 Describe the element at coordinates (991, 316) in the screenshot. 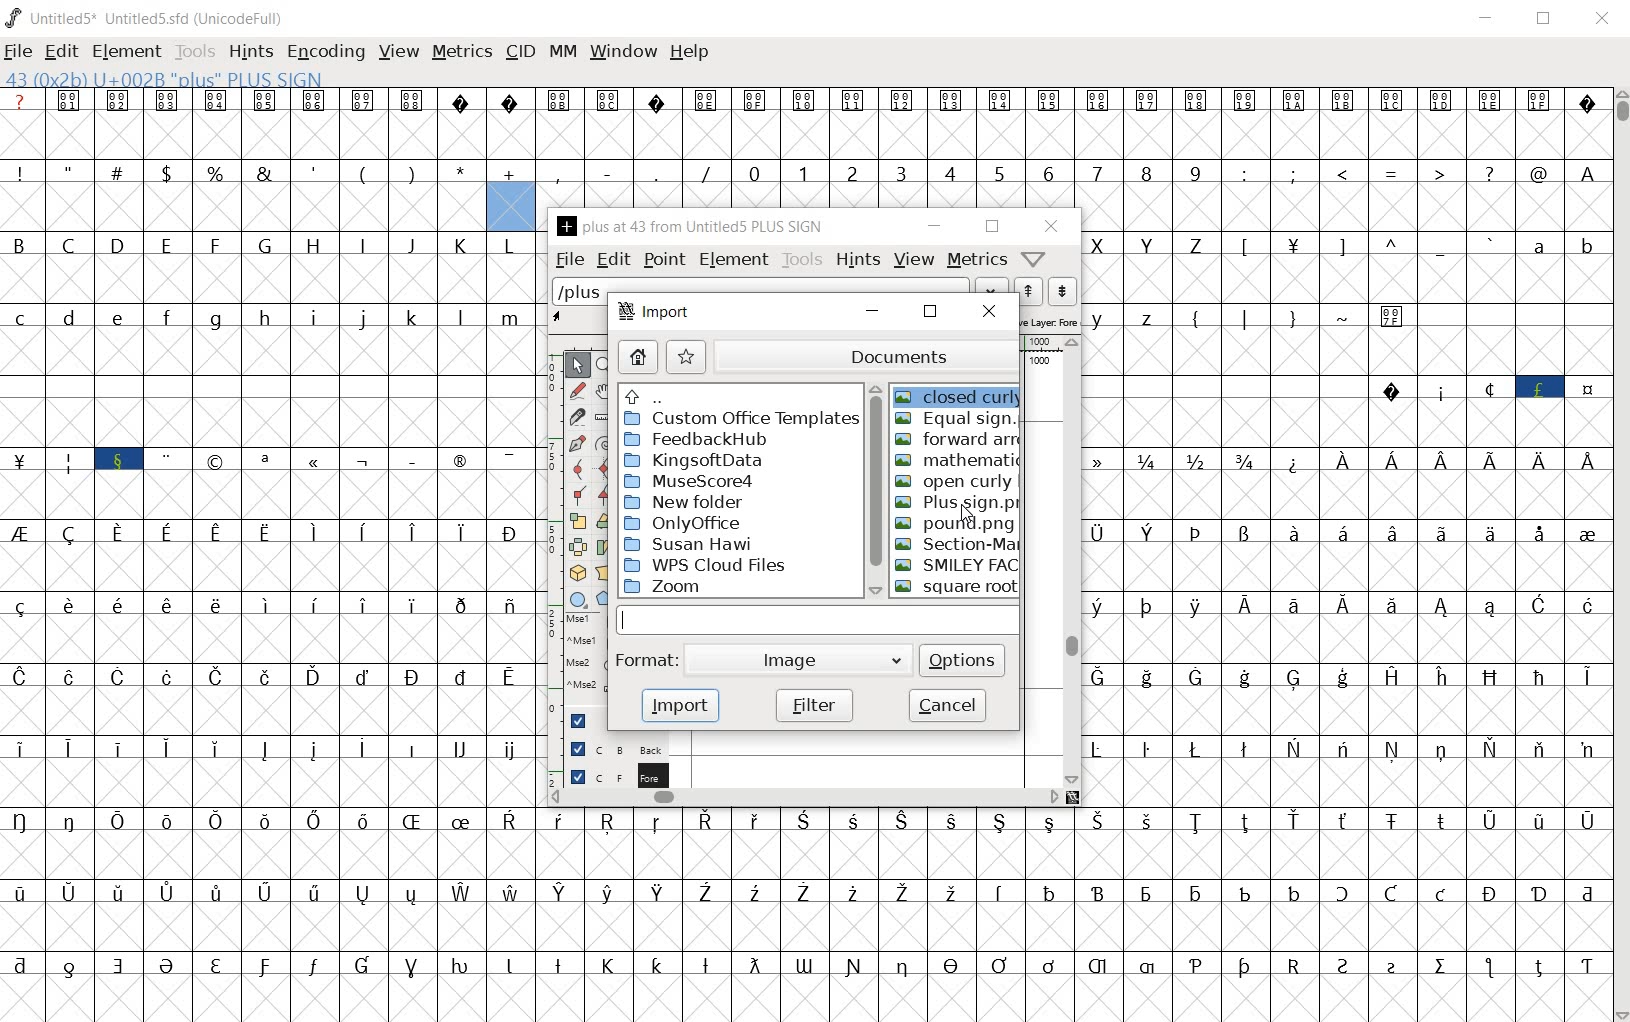

I see `close` at that location.